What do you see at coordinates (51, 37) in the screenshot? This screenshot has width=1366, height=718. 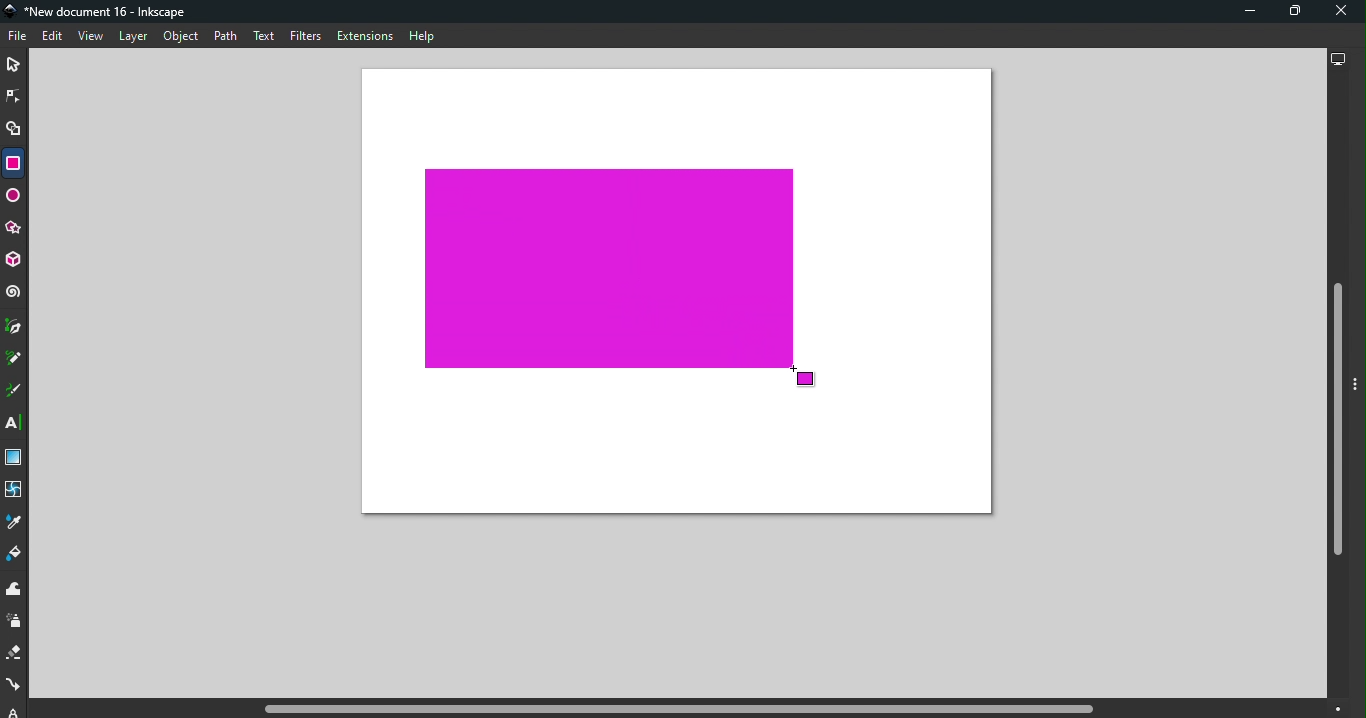 I see `Edit` at bounding box center [51, 37].